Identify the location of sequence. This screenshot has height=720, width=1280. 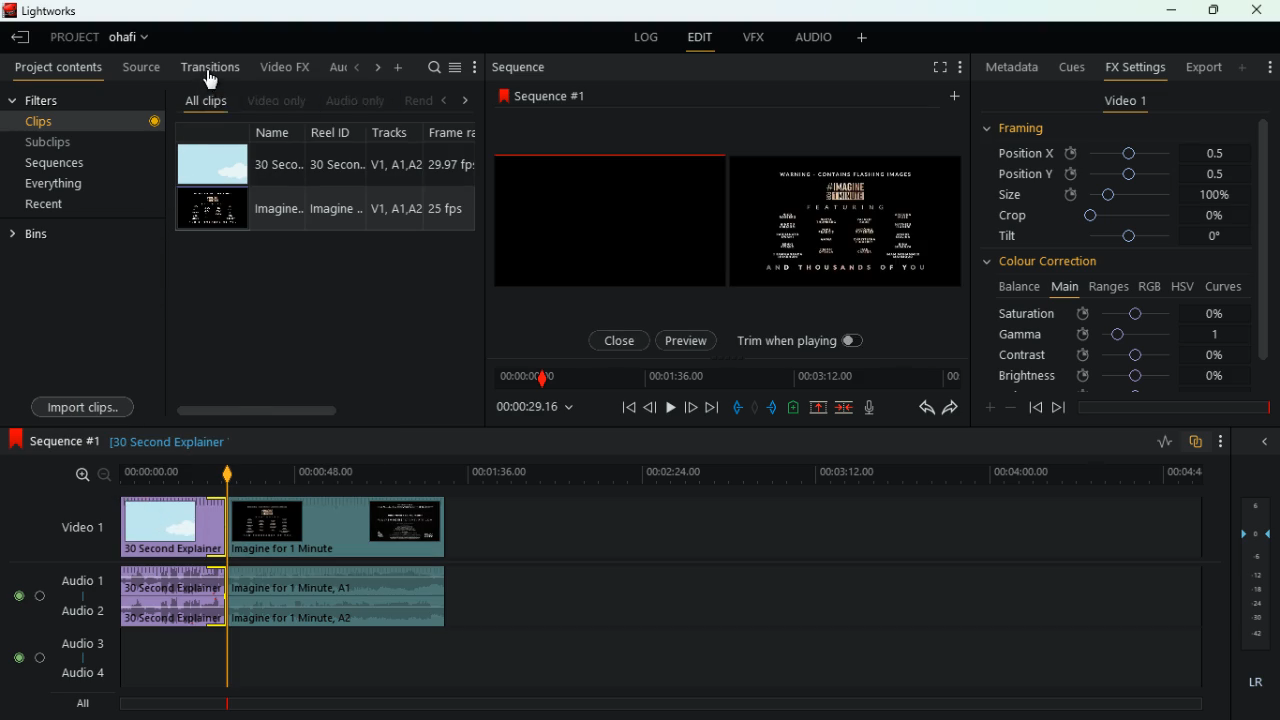
(521, 67).